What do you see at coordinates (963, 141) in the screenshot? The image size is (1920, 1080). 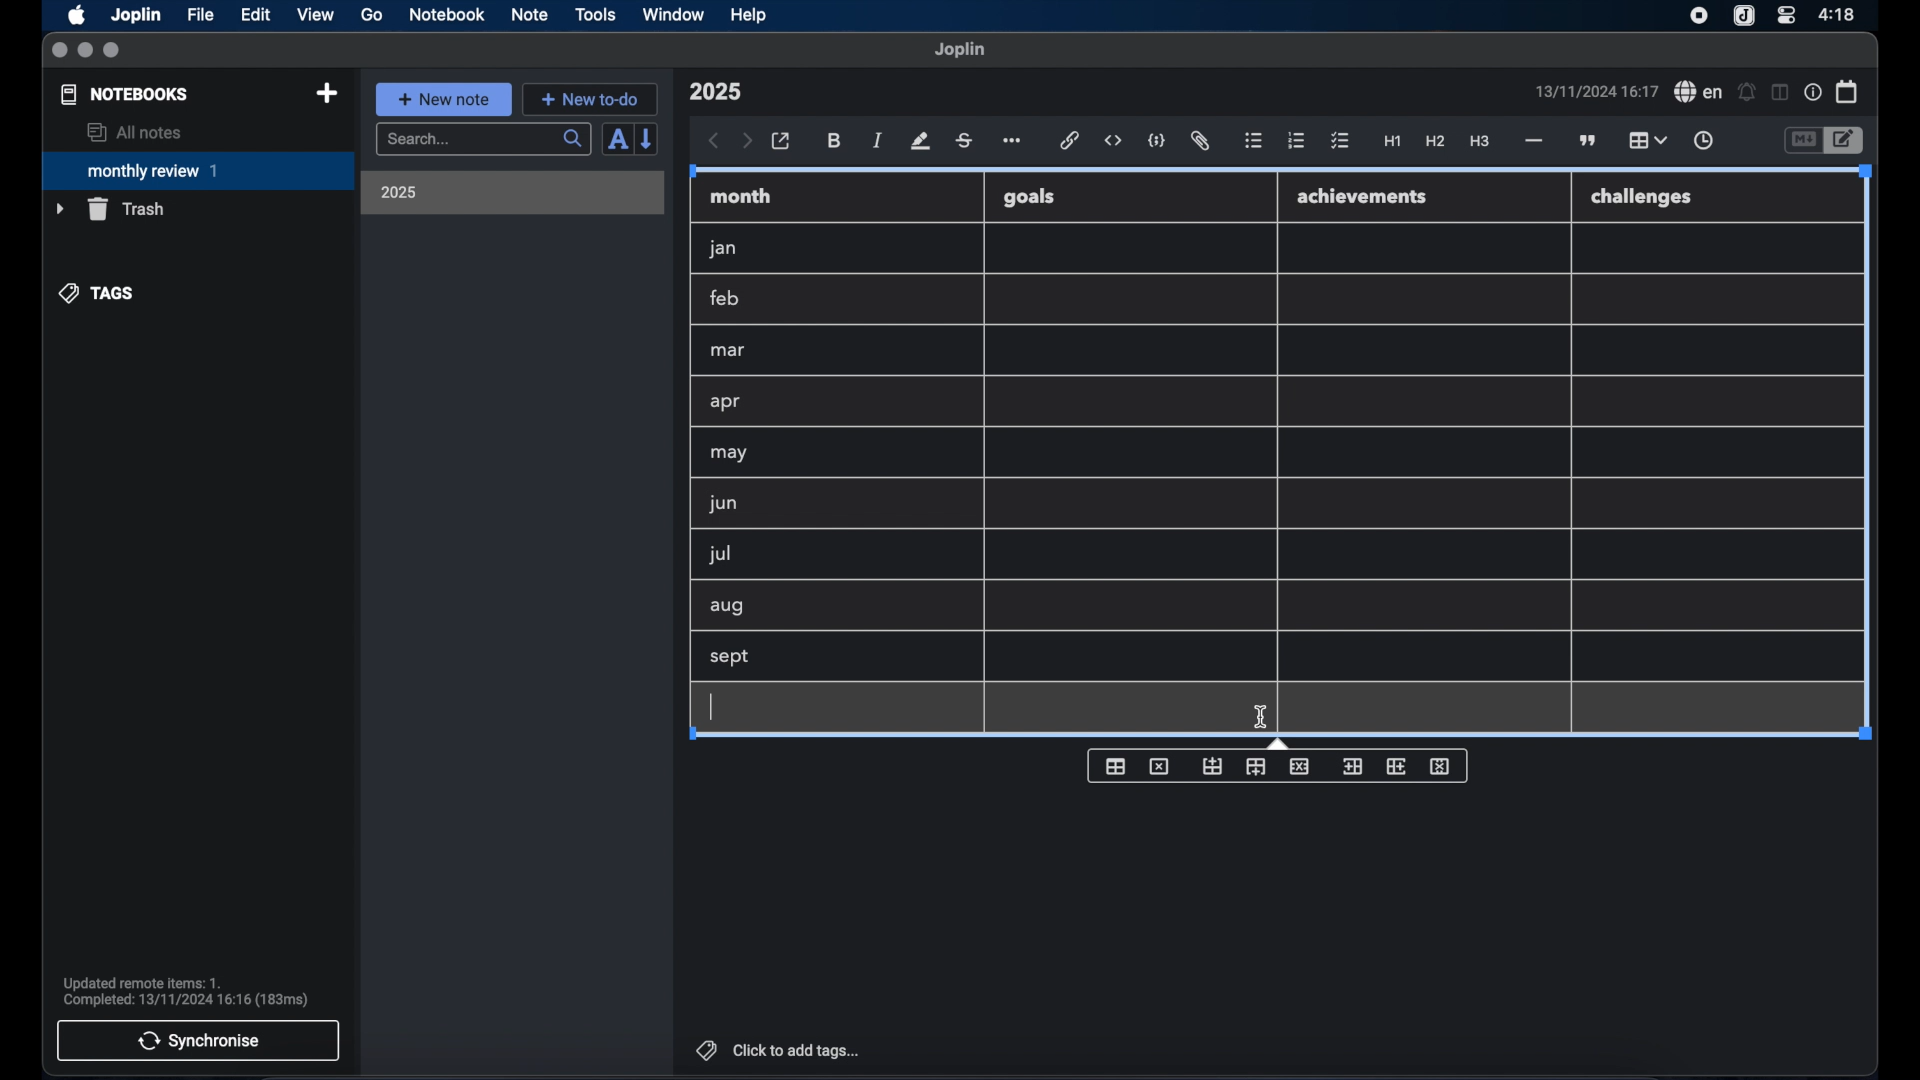 I see `strikethrough` at bounding box center [963, 141].